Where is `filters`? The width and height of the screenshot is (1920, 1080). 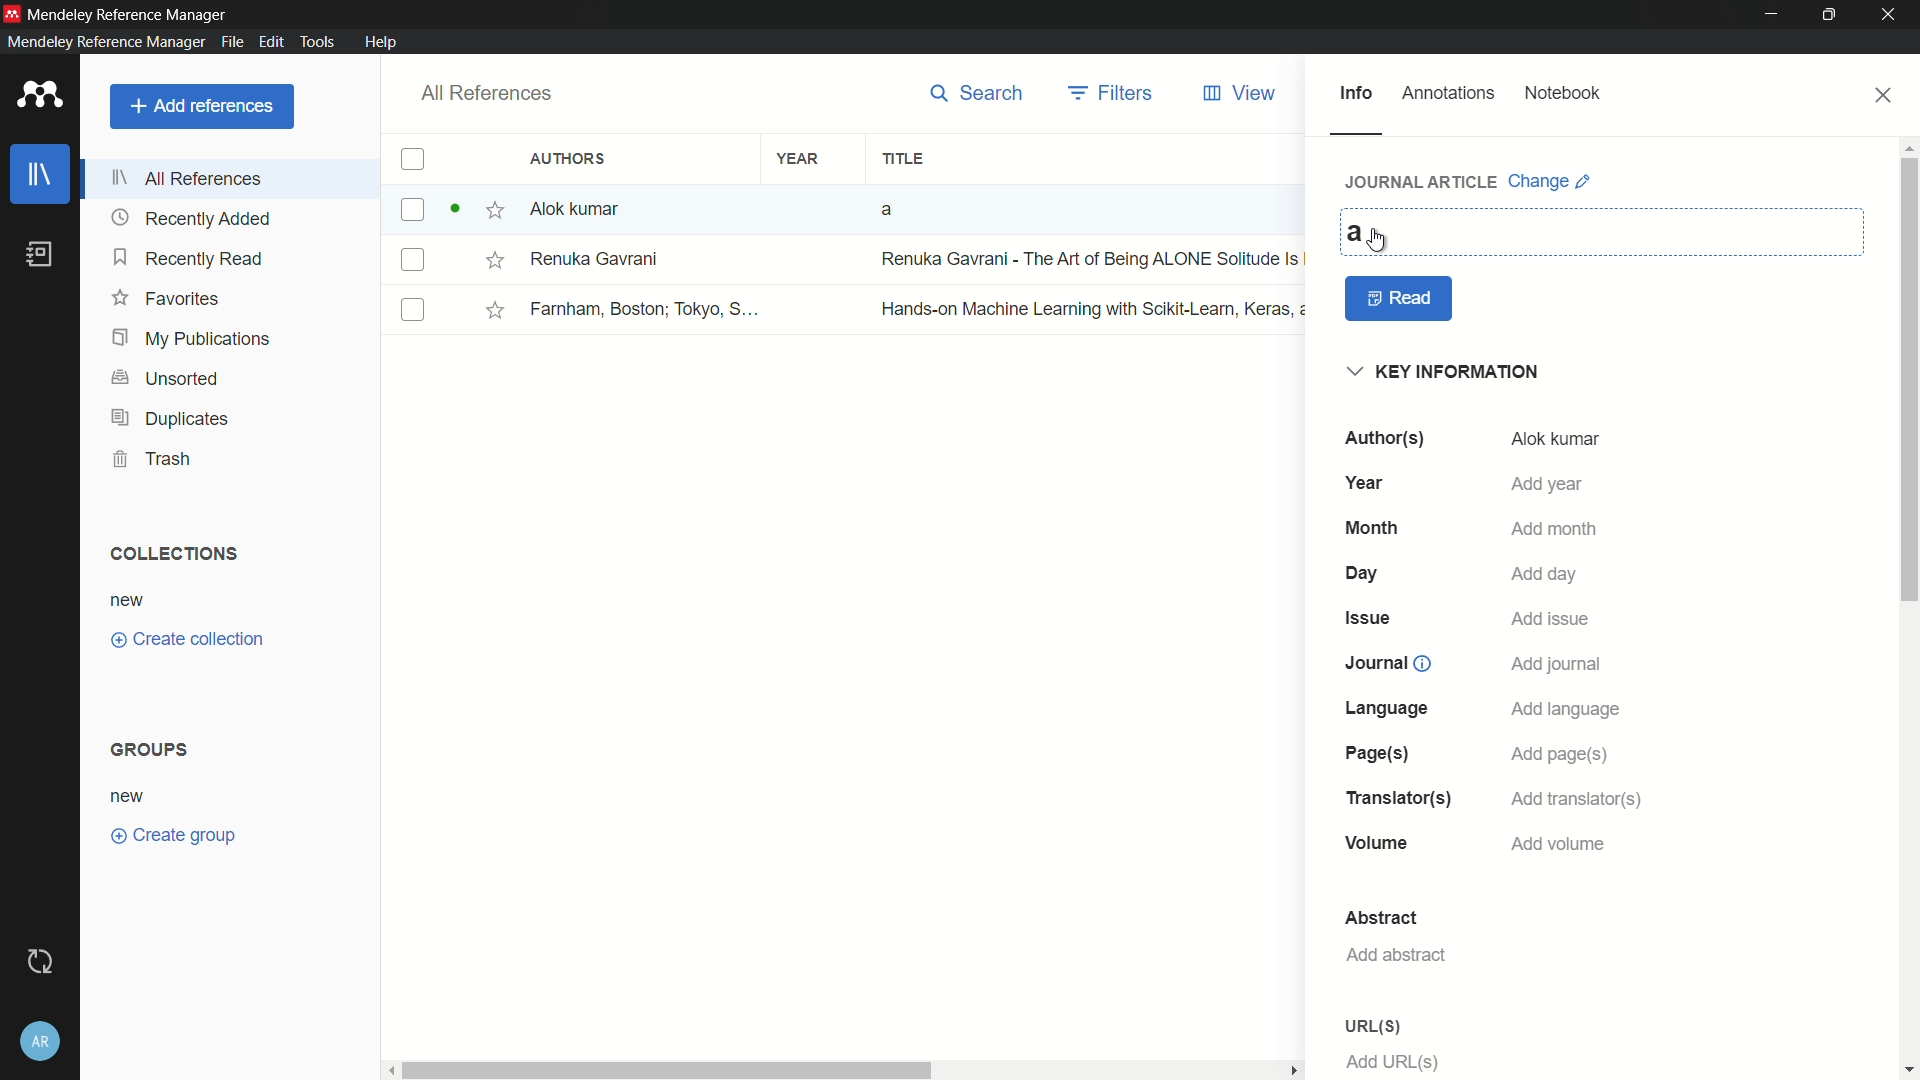 filters is located at coordinates (1113, 93).